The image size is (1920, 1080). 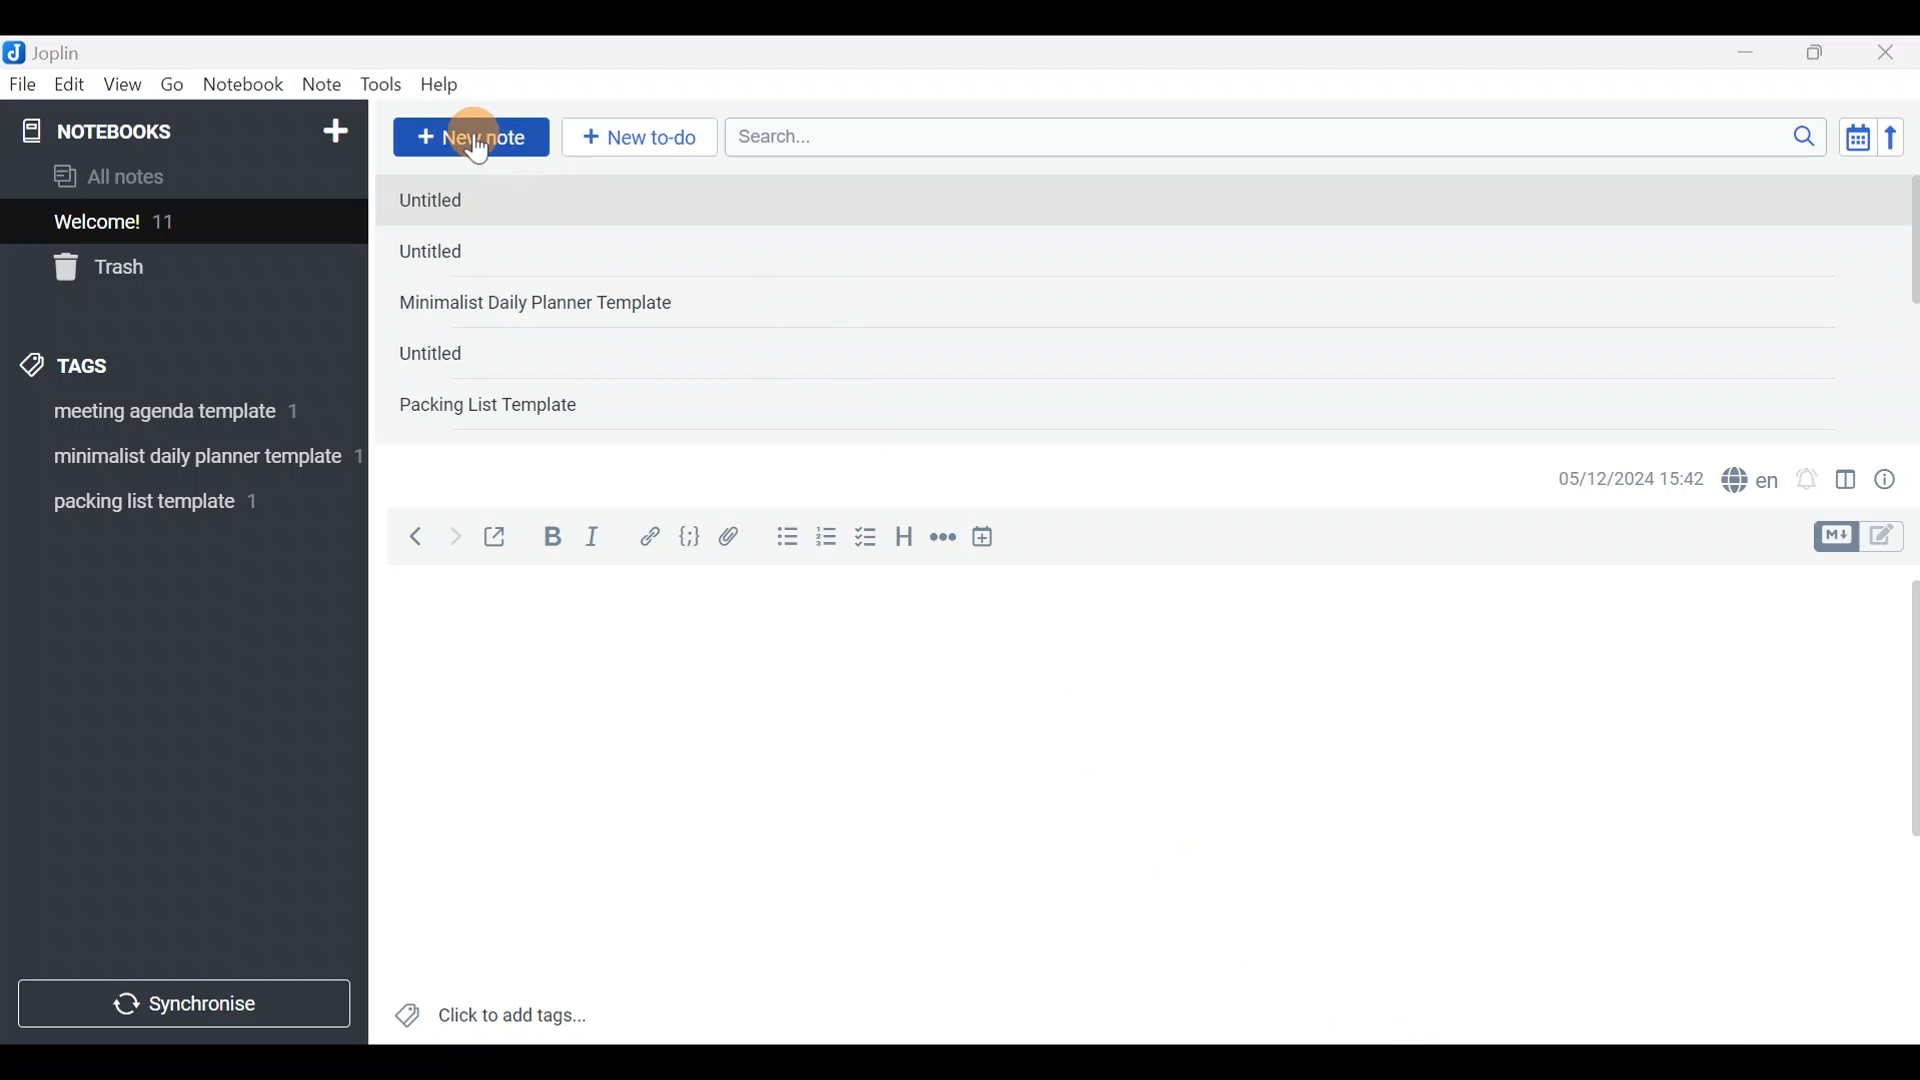 I want to click on Code, so click(x=687, y=536).